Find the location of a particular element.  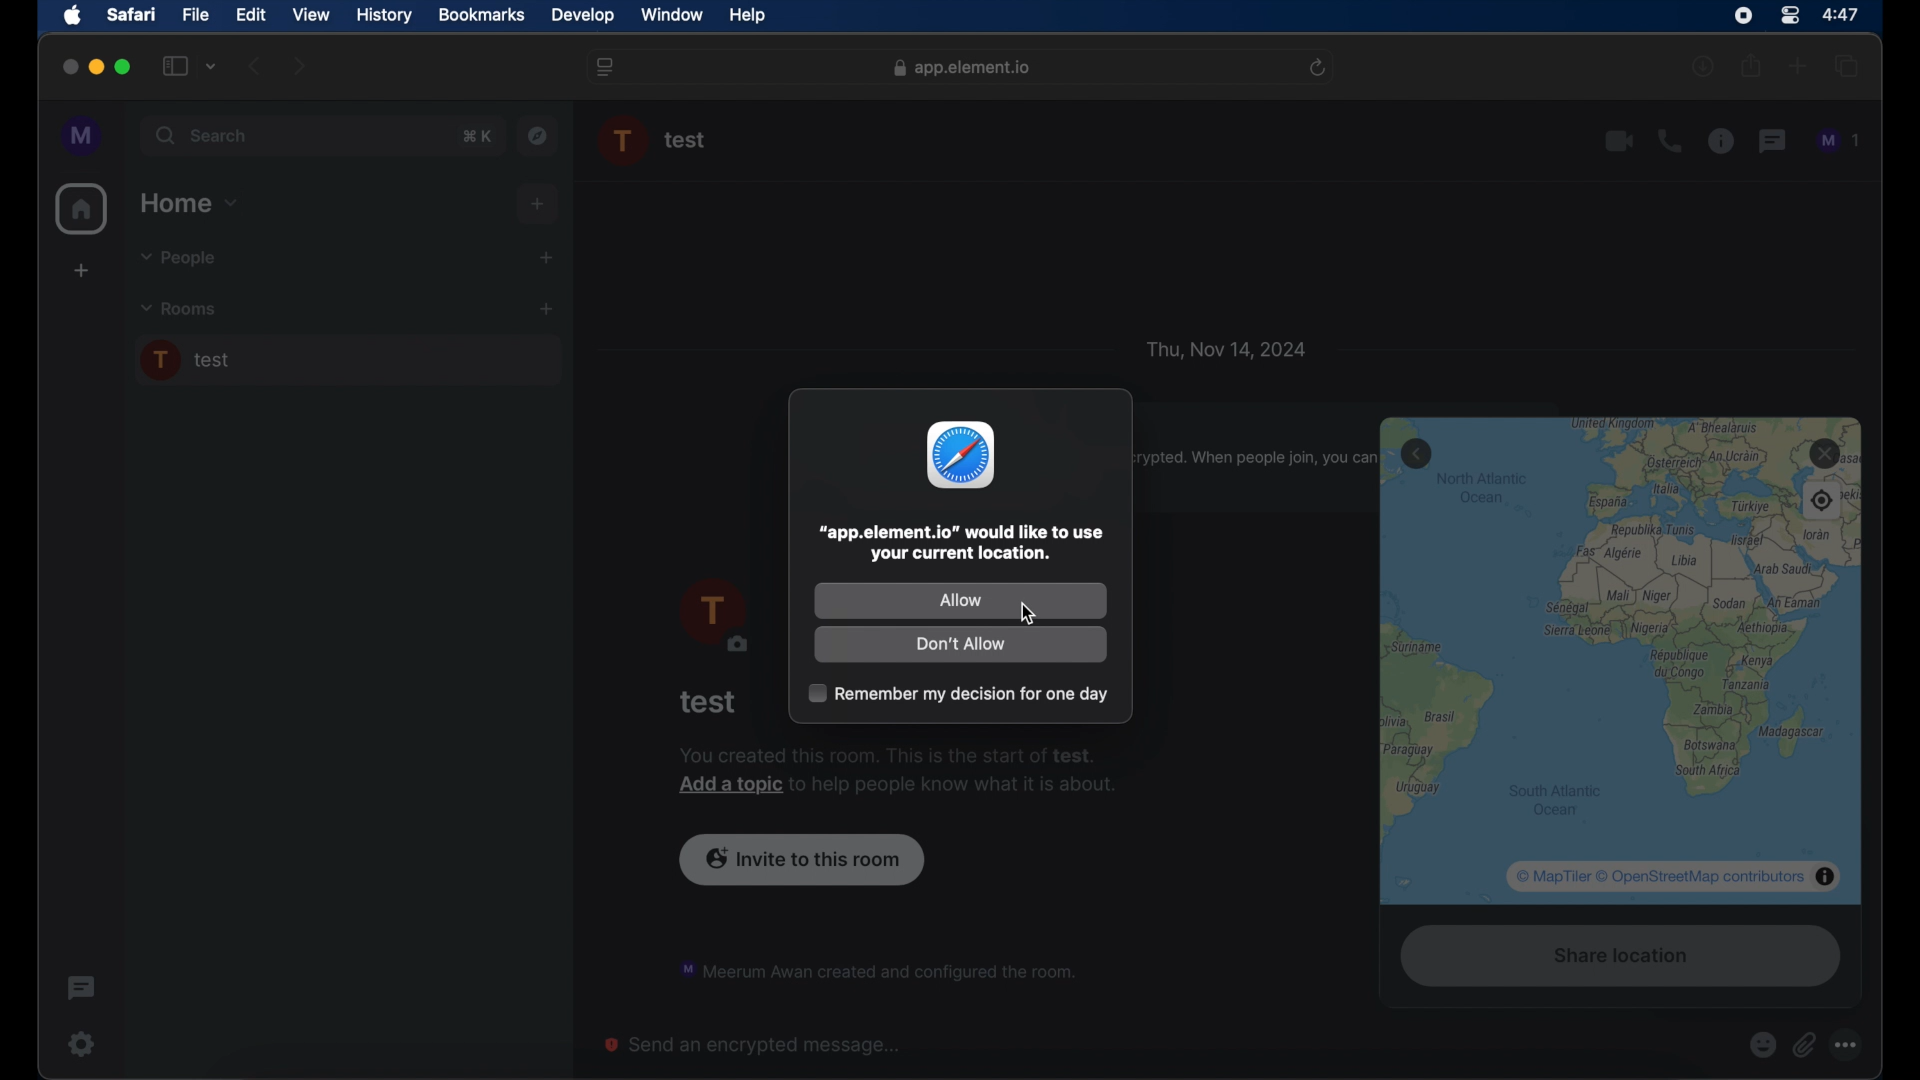

chat properties is located at coordinates (1721, 142).